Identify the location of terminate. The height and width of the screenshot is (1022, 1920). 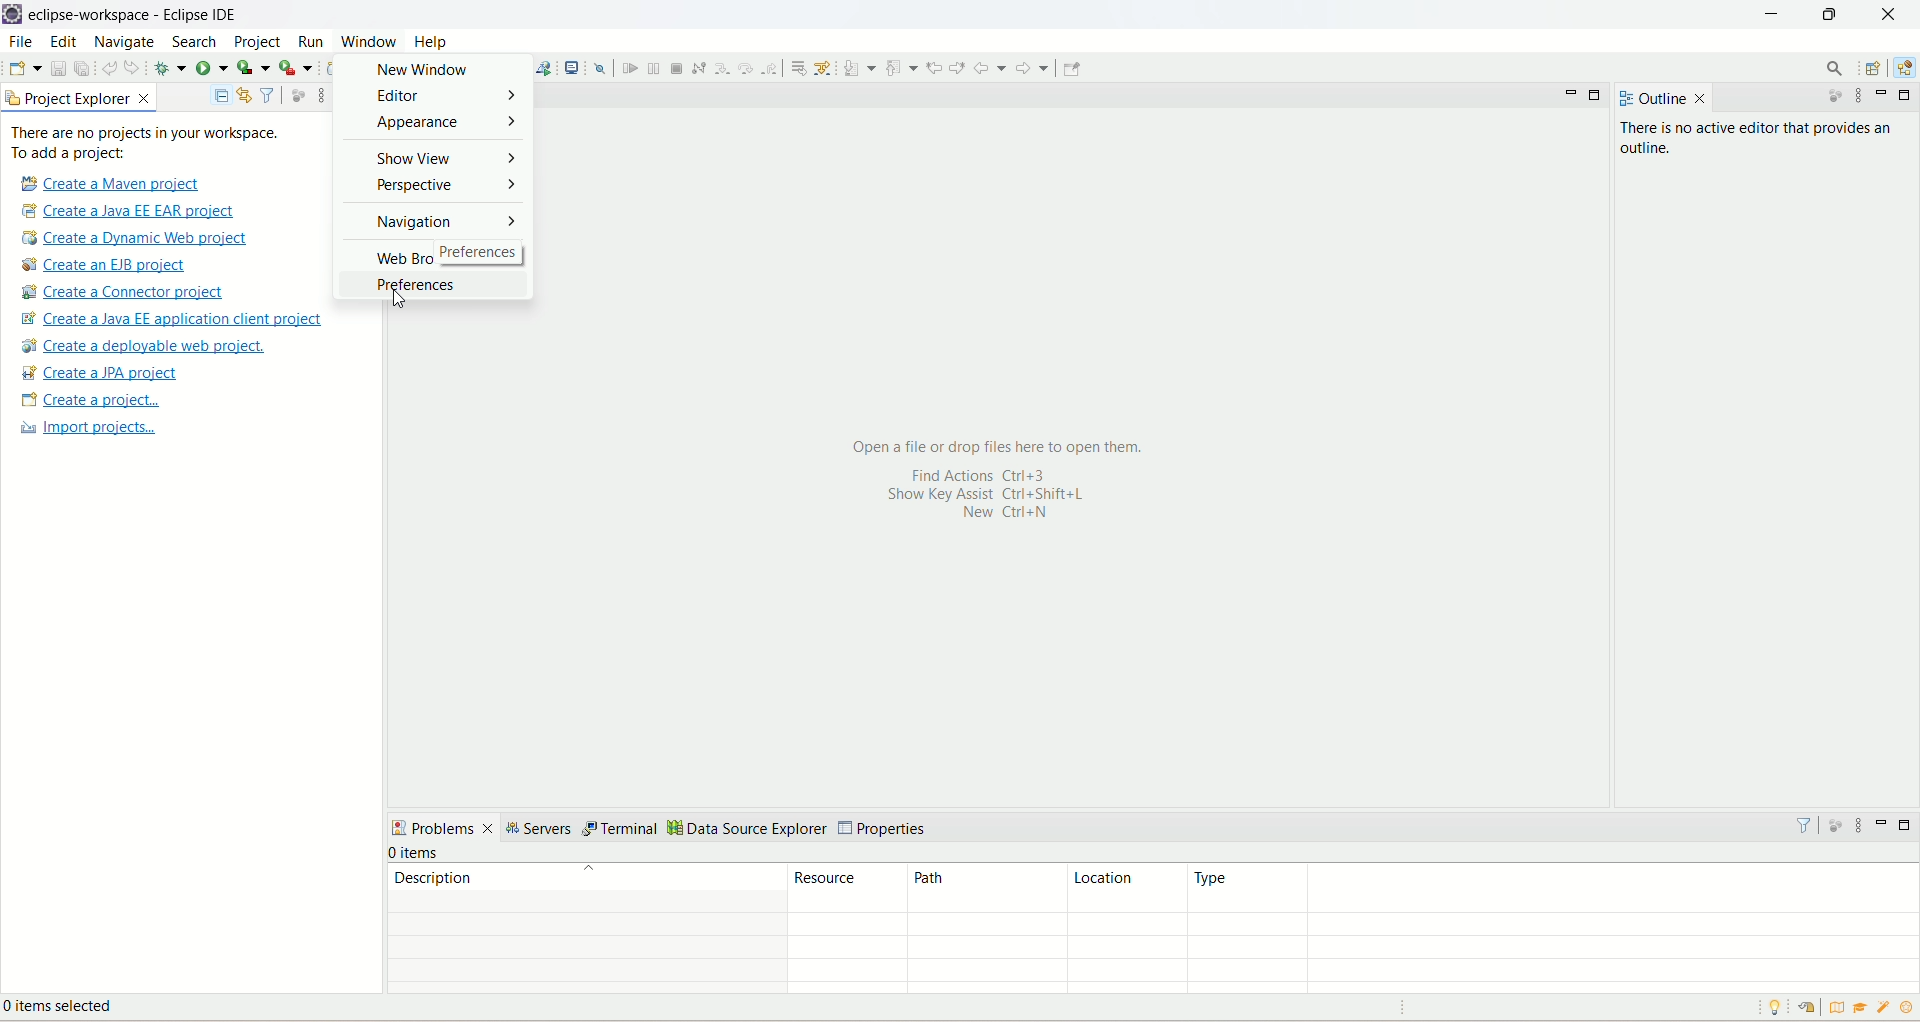
(679, 68).